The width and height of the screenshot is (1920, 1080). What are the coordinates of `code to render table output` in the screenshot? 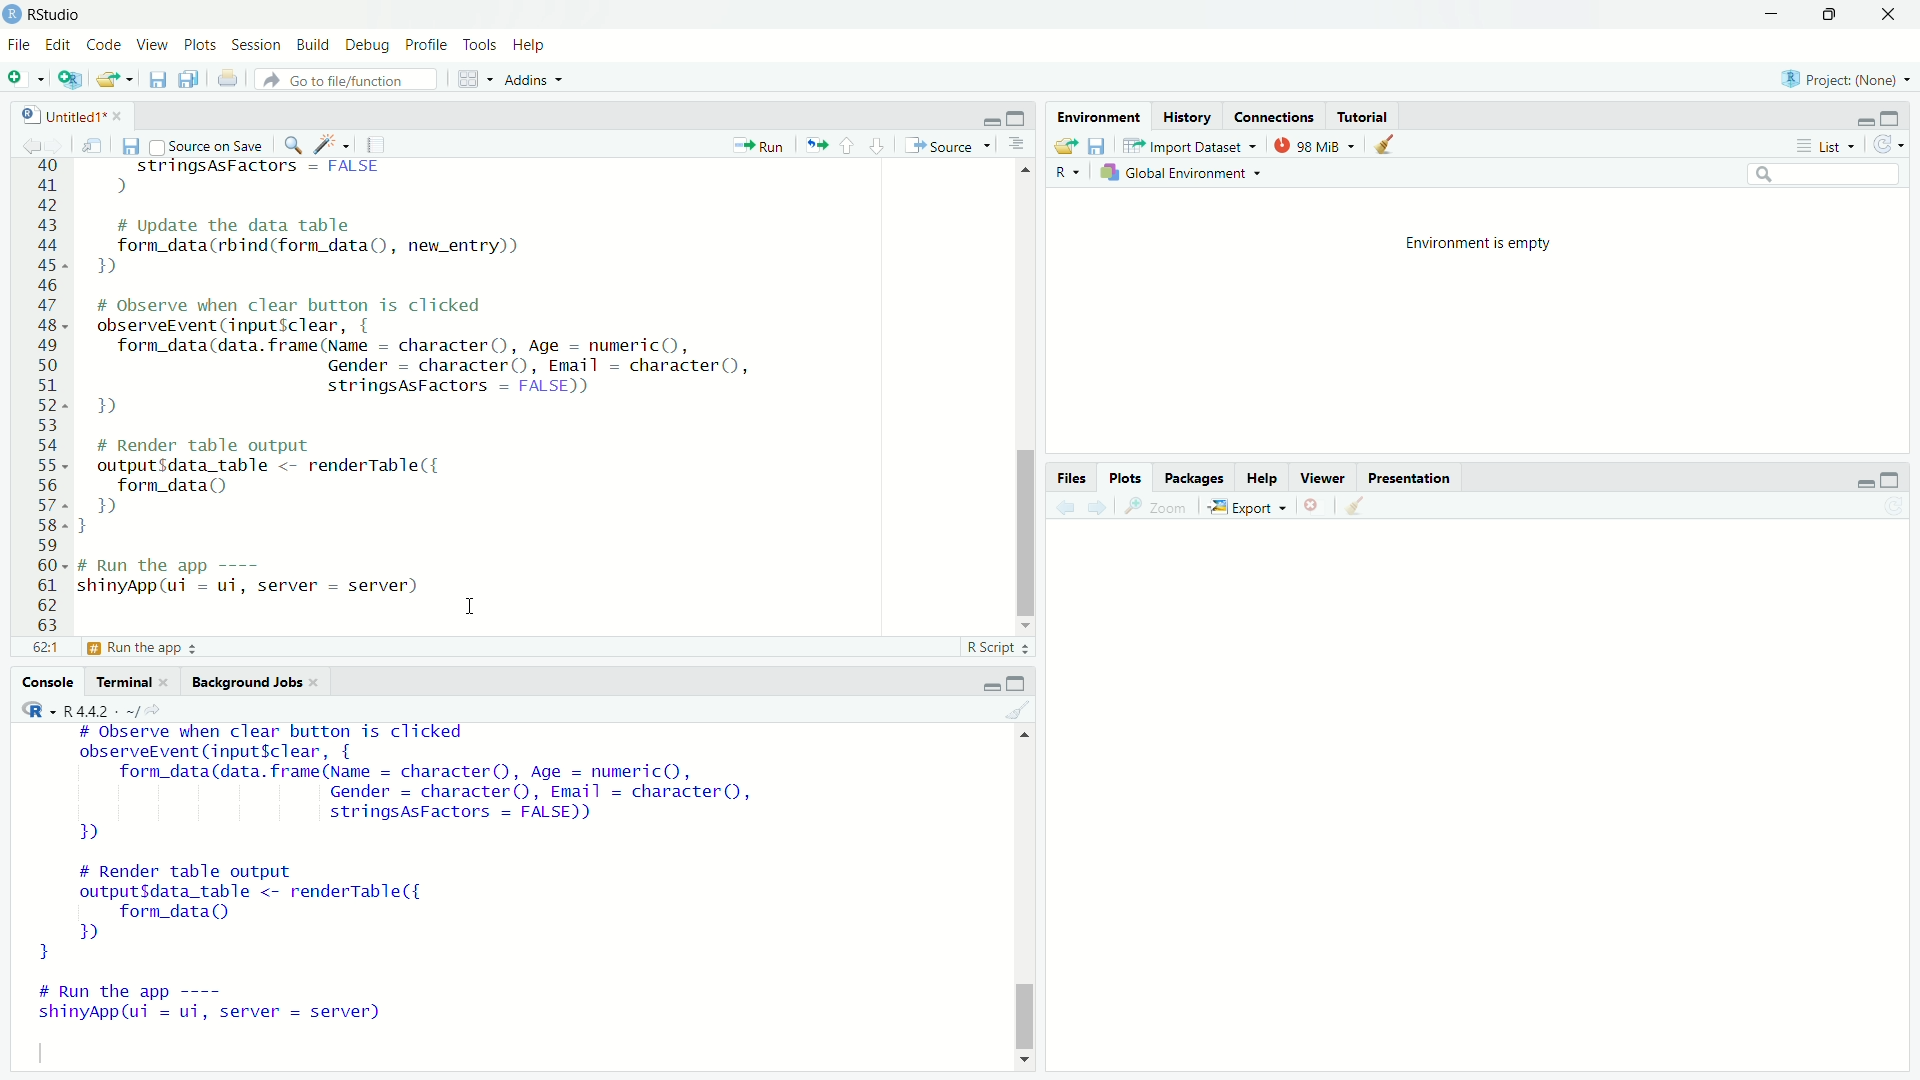 It's located at (276, 911).